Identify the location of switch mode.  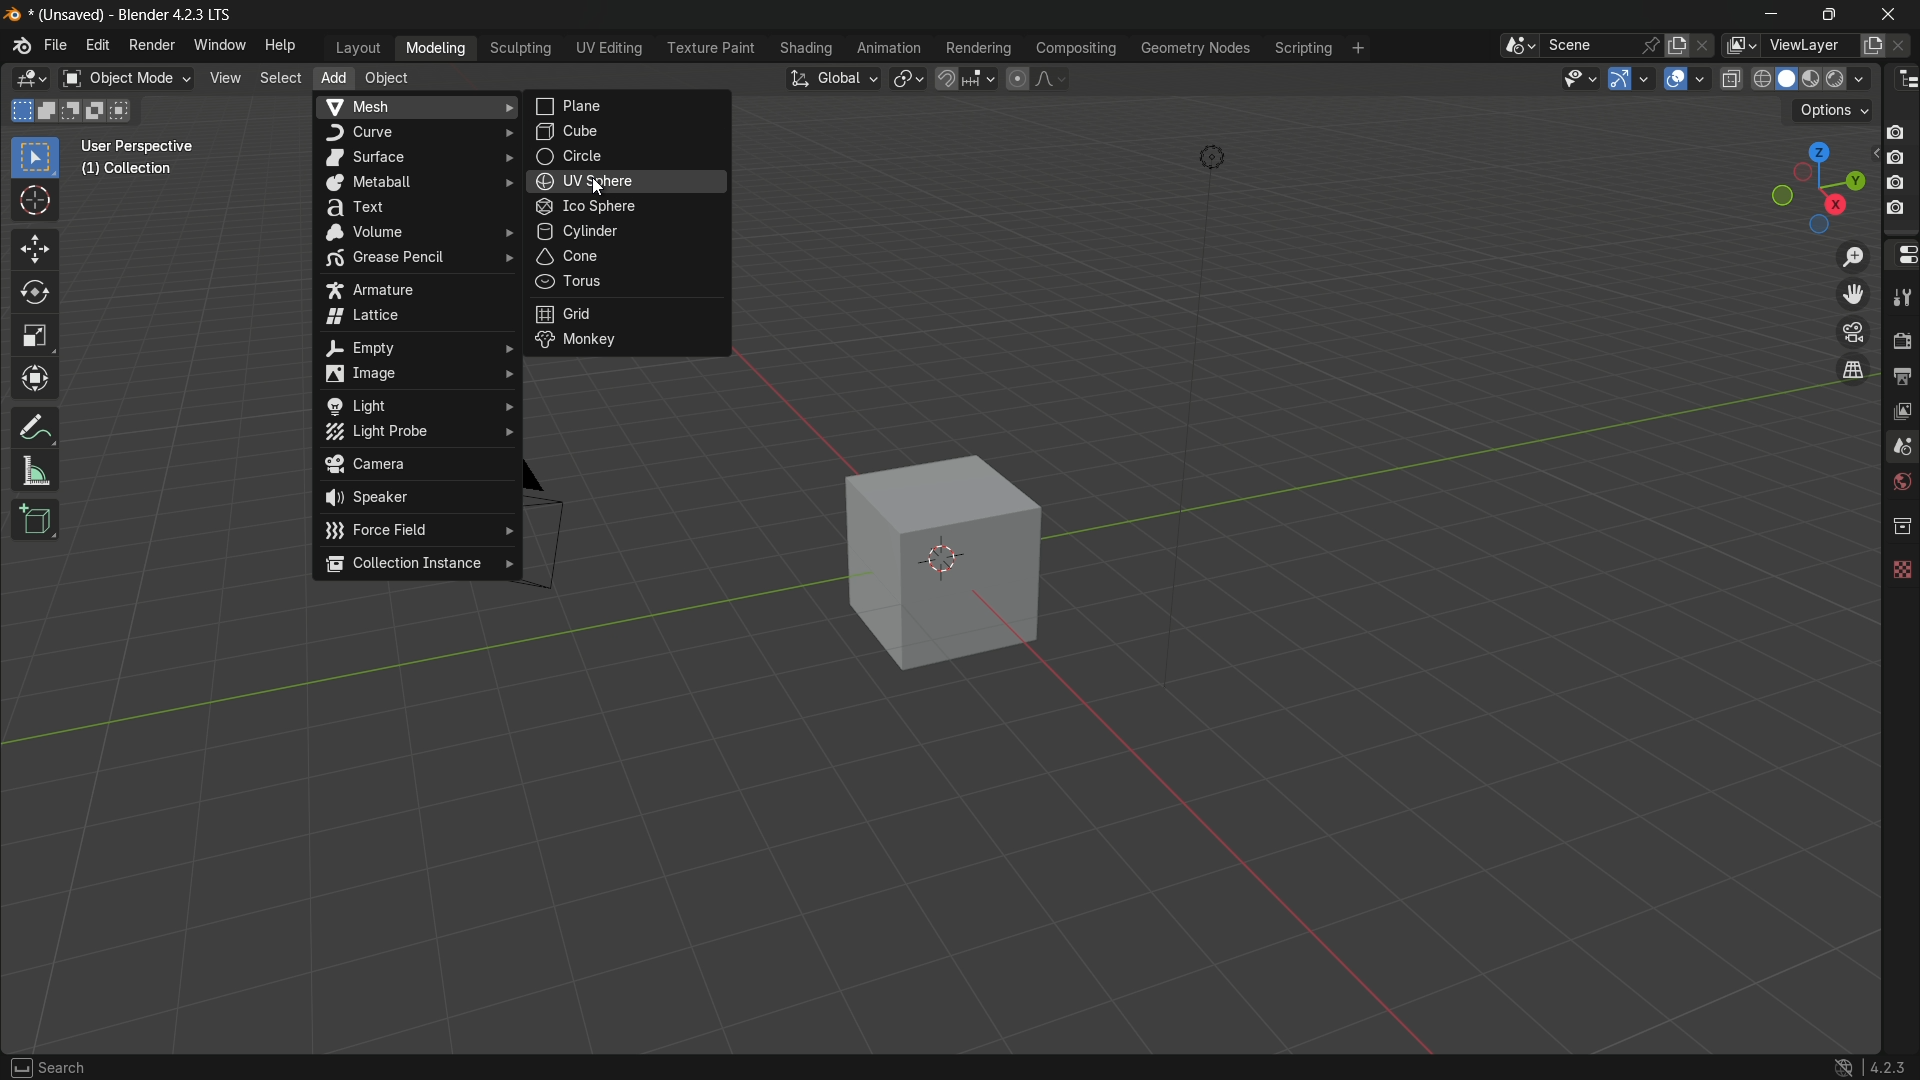
(124, 78).